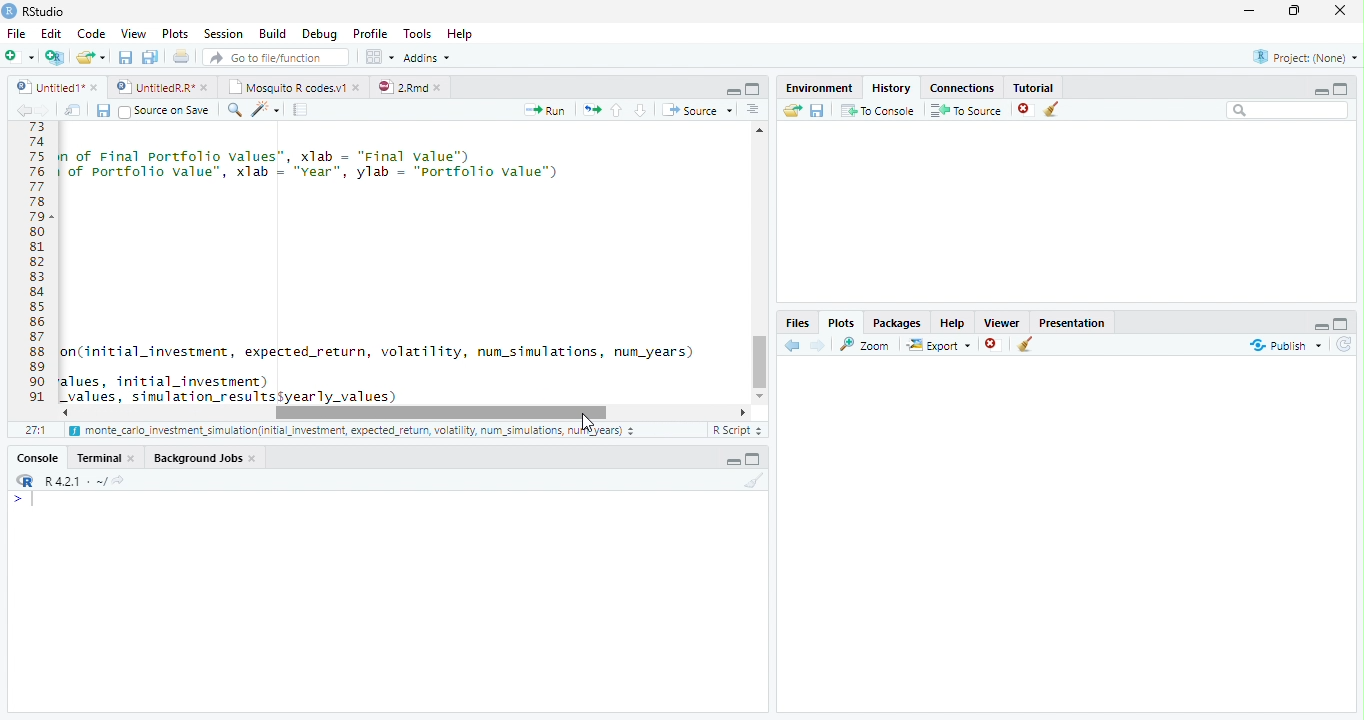  Describe the element at coordinates (124, 57) in the screenshot. I see `Save current file` at that location.